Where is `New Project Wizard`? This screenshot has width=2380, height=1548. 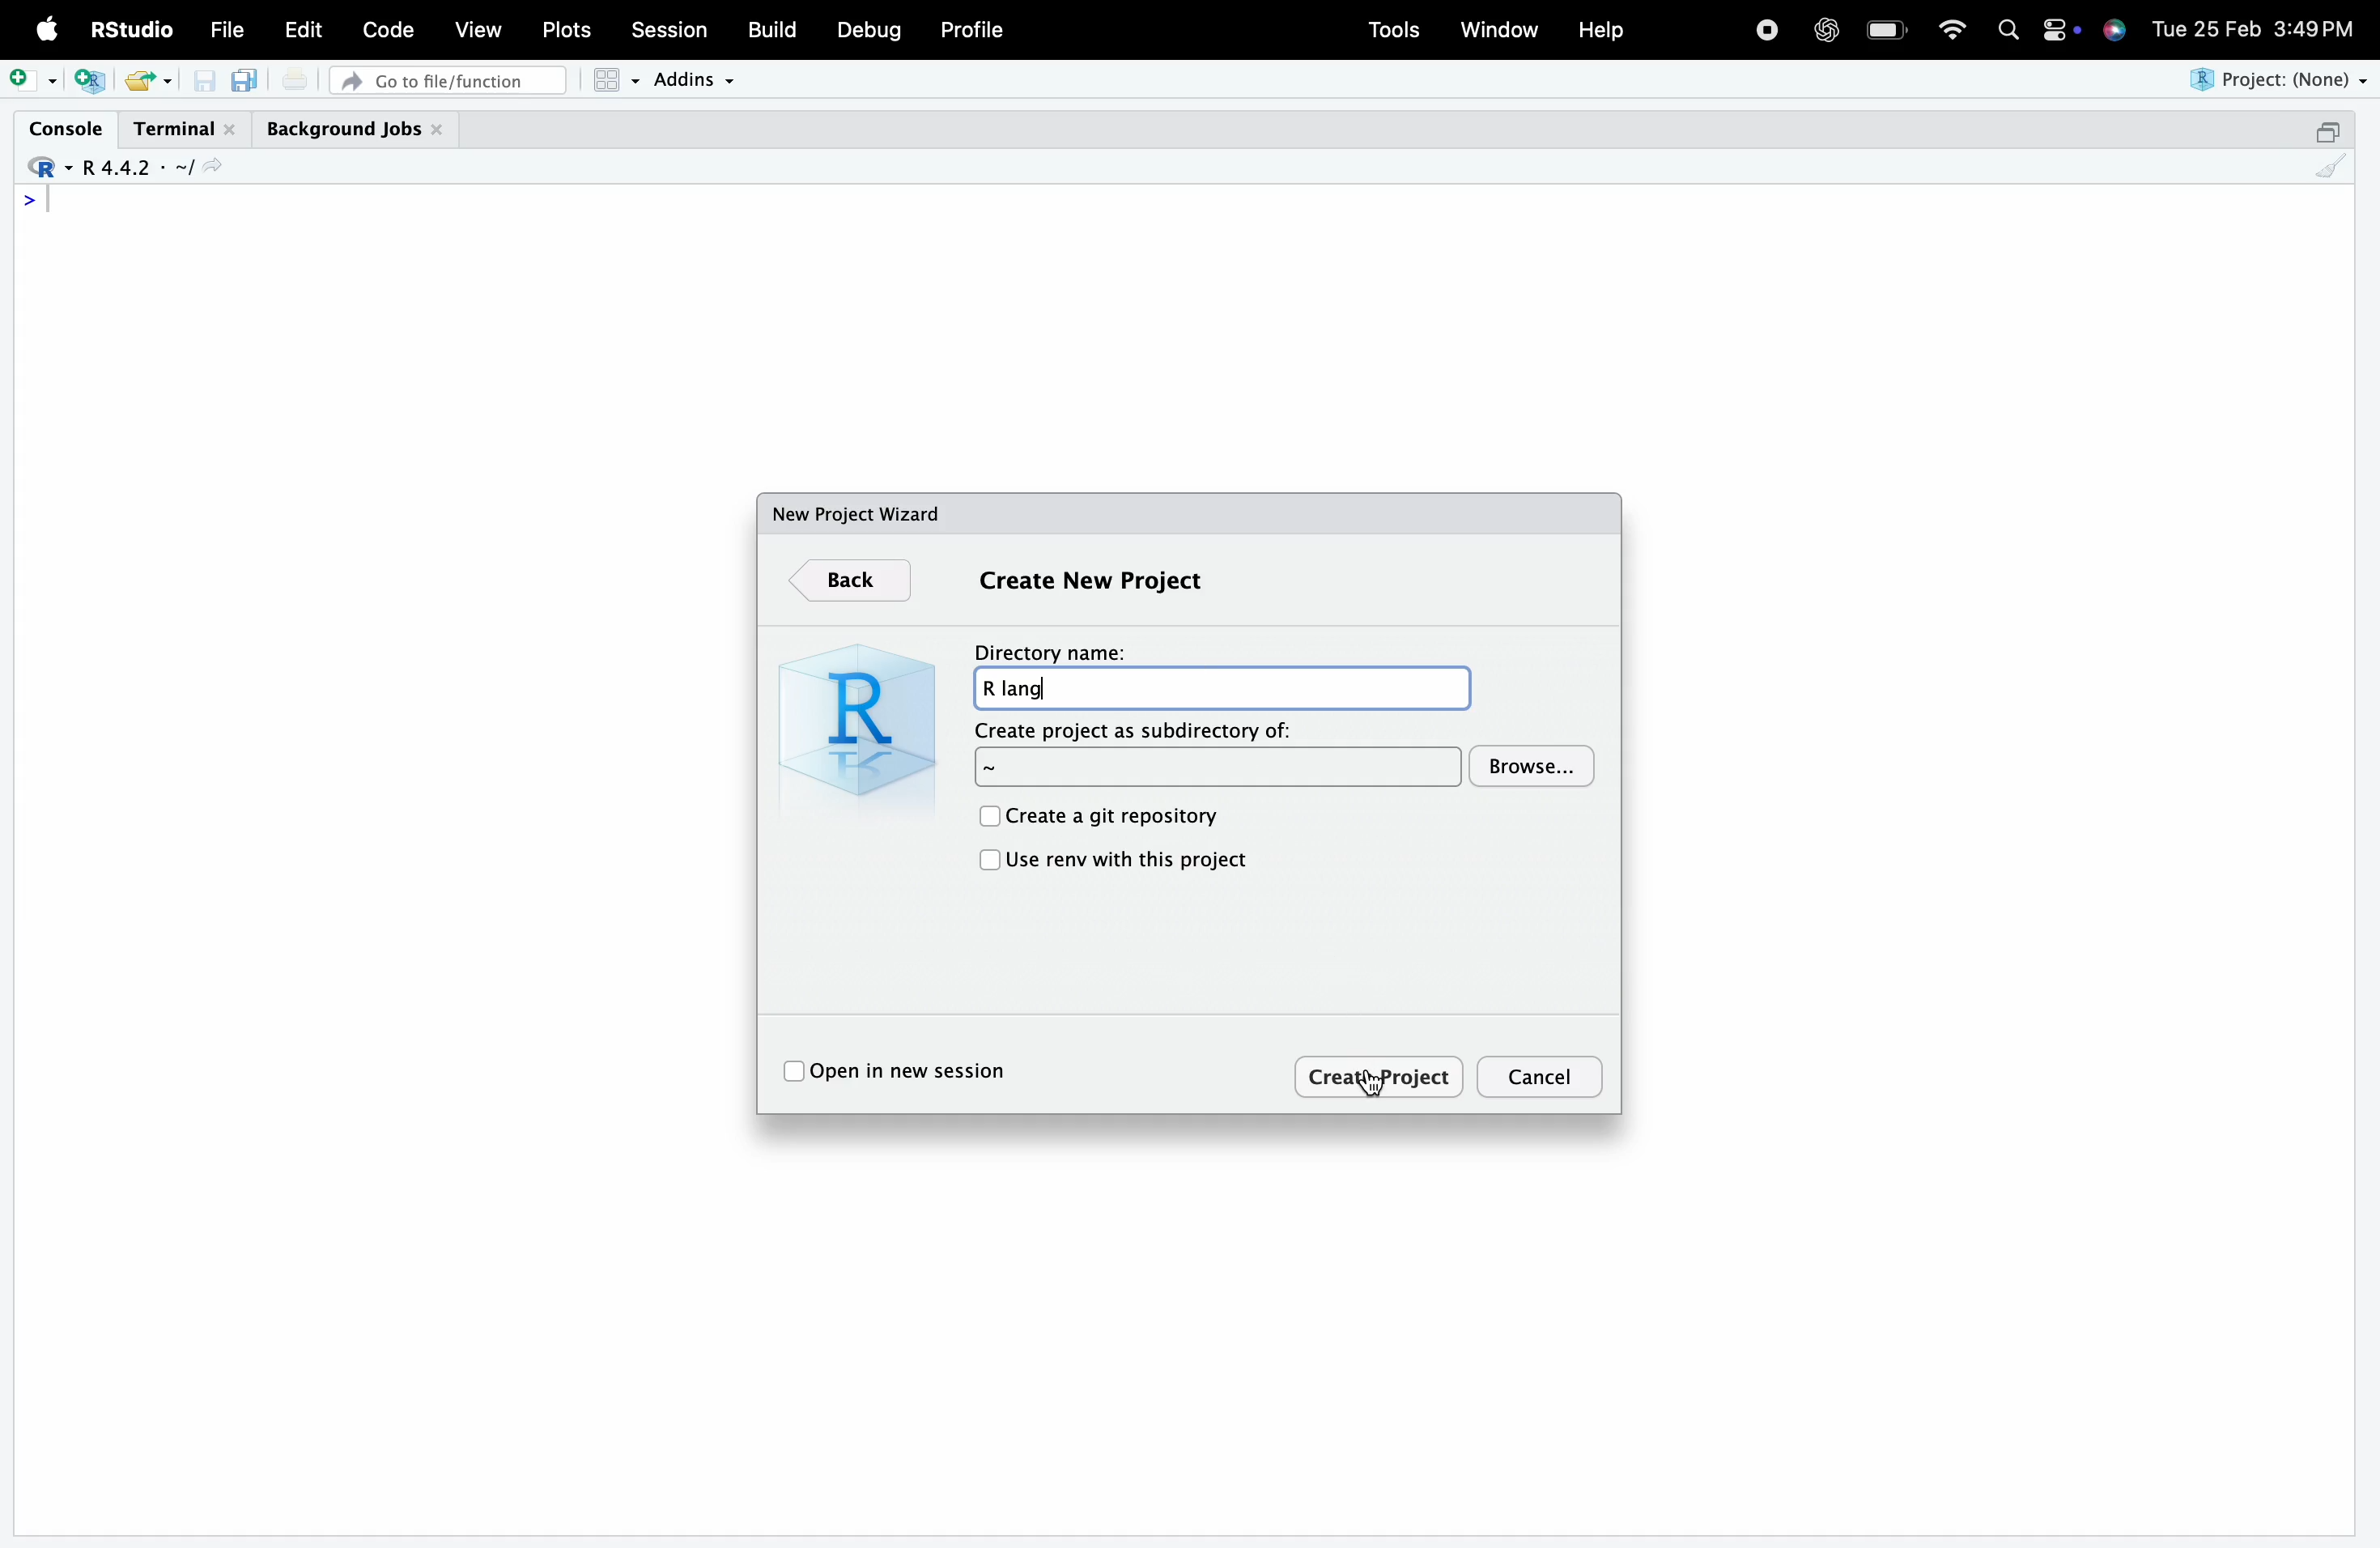
New Project Wizard is located at coordinates (858, 514).